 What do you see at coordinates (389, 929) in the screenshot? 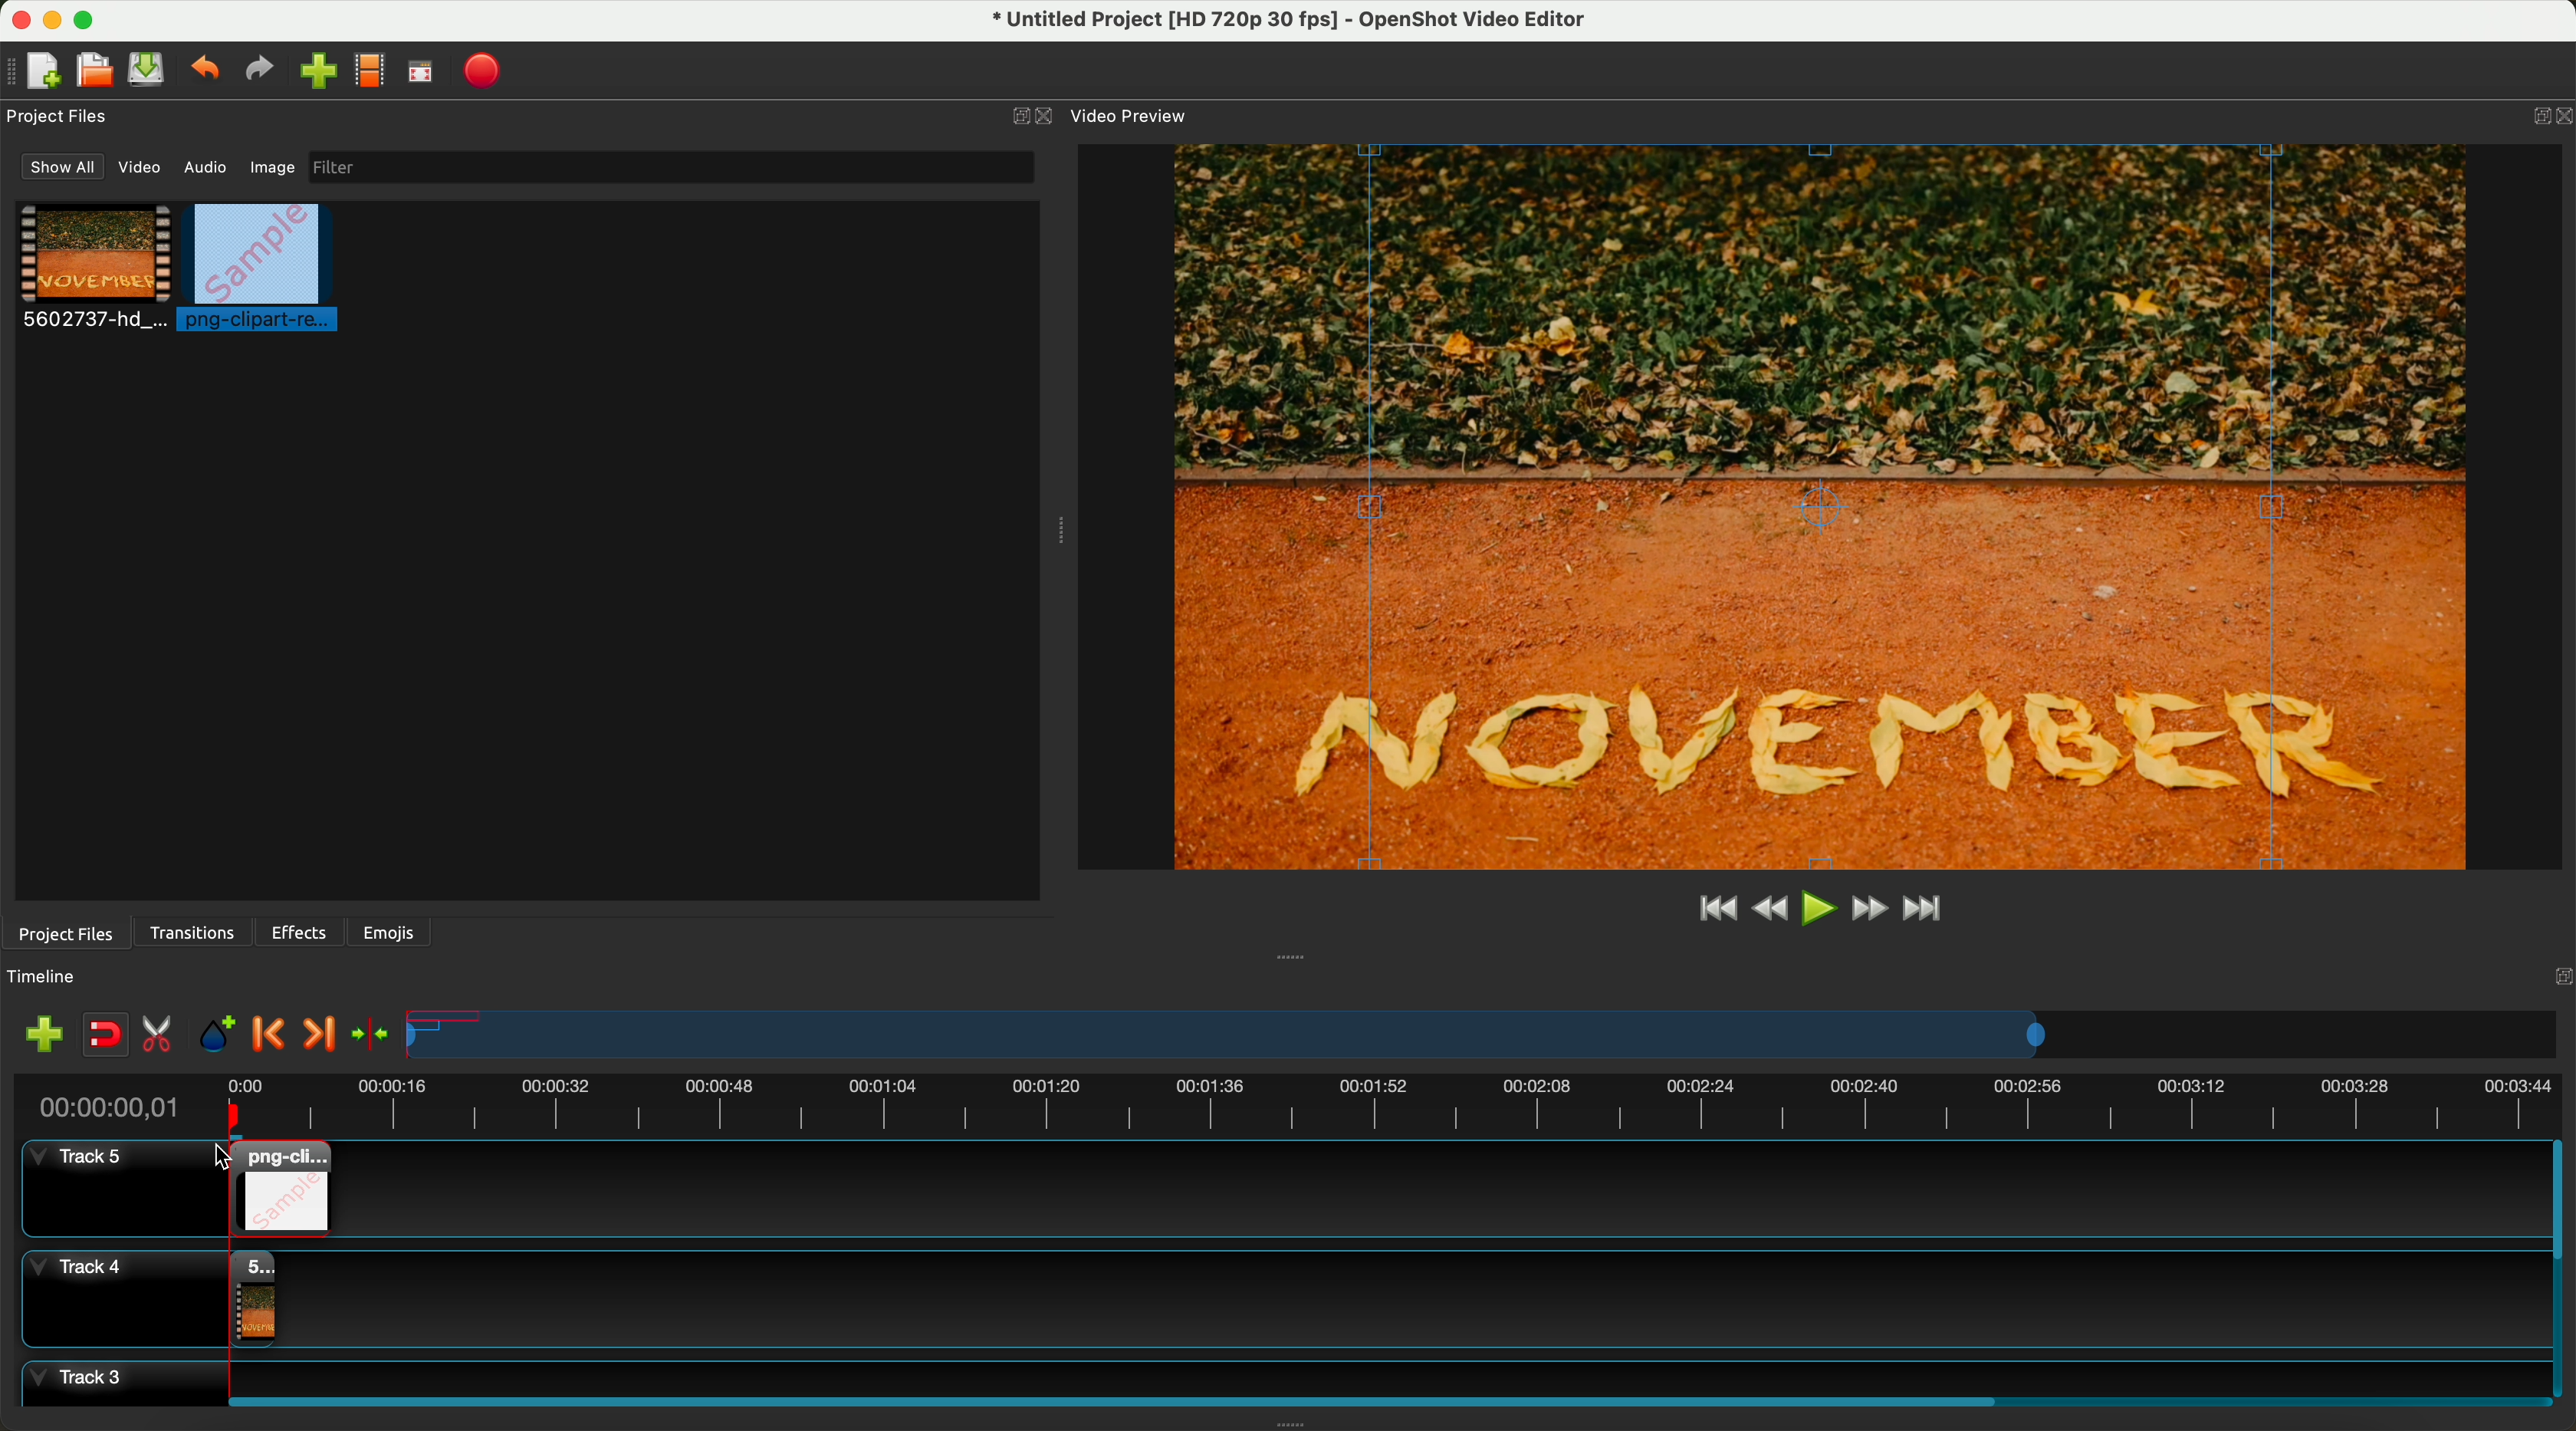
I see `emojis` at bounding box center [389, 929].